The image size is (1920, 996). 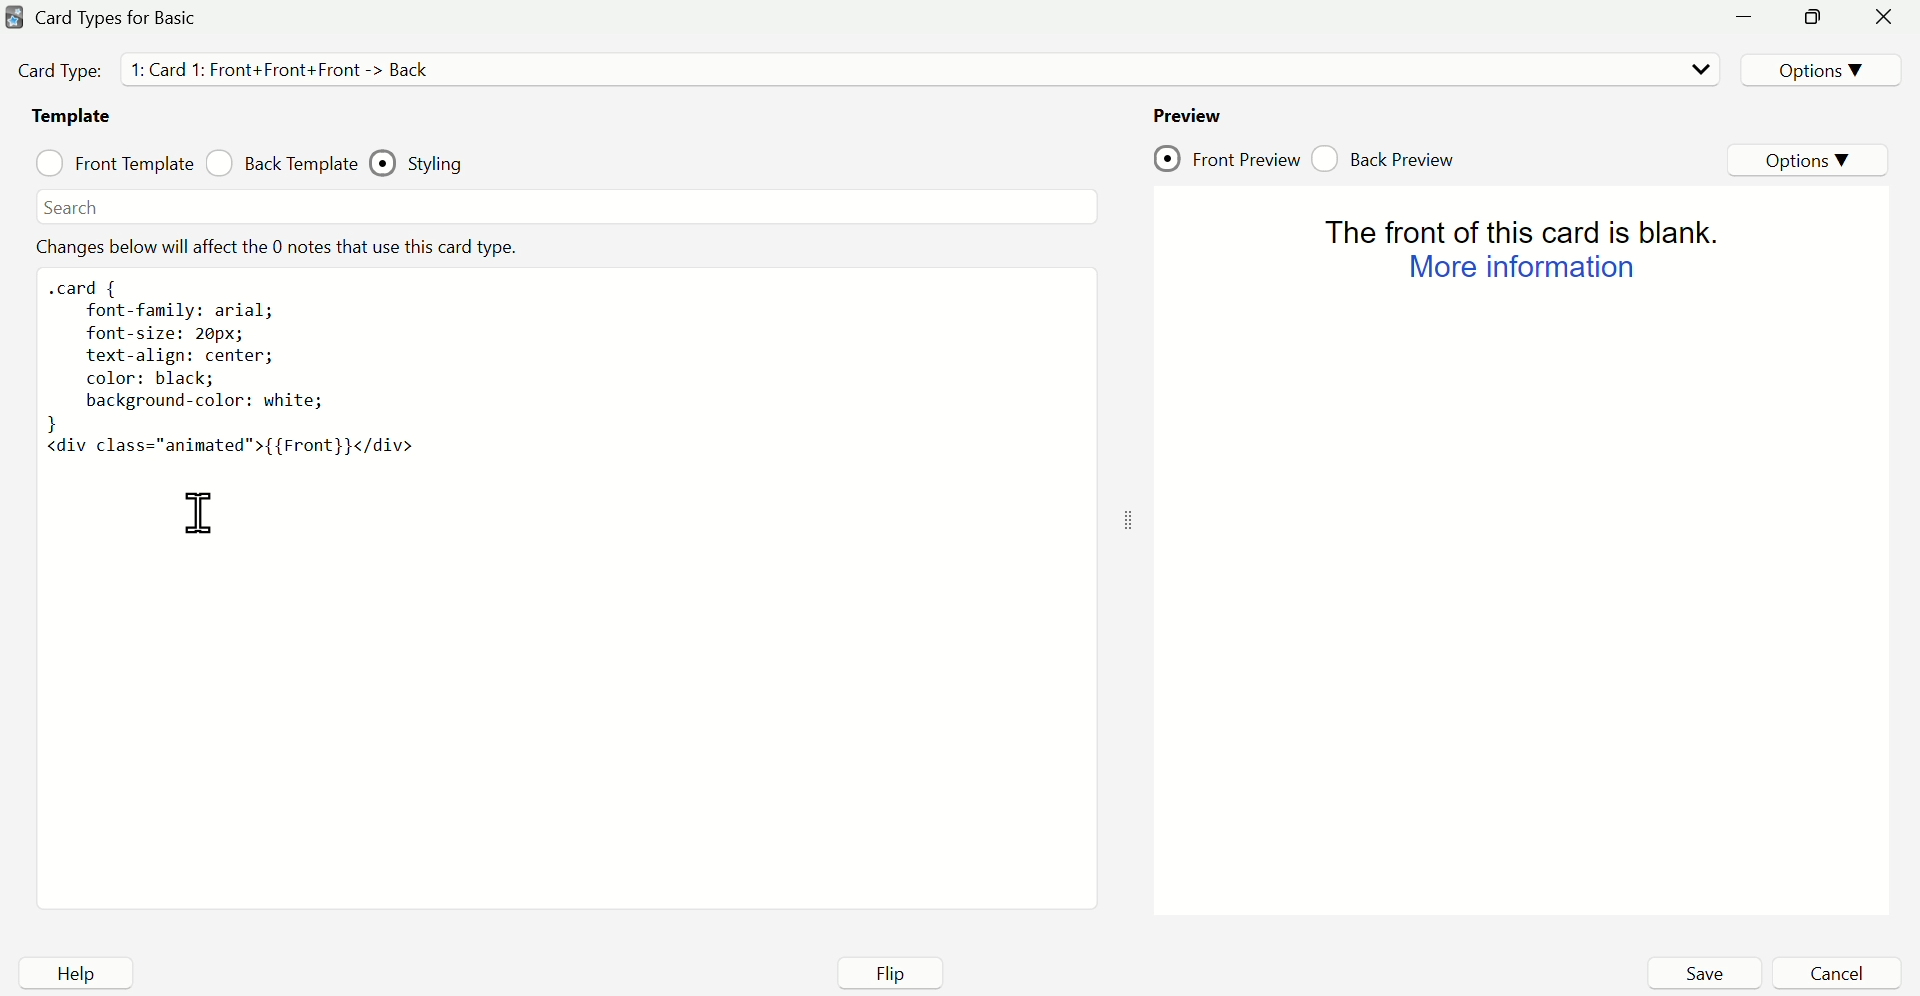 What do you see at coordinates (840, 975) in the screenshot?
I see `Aff Field` at bounding box center [840, 975].